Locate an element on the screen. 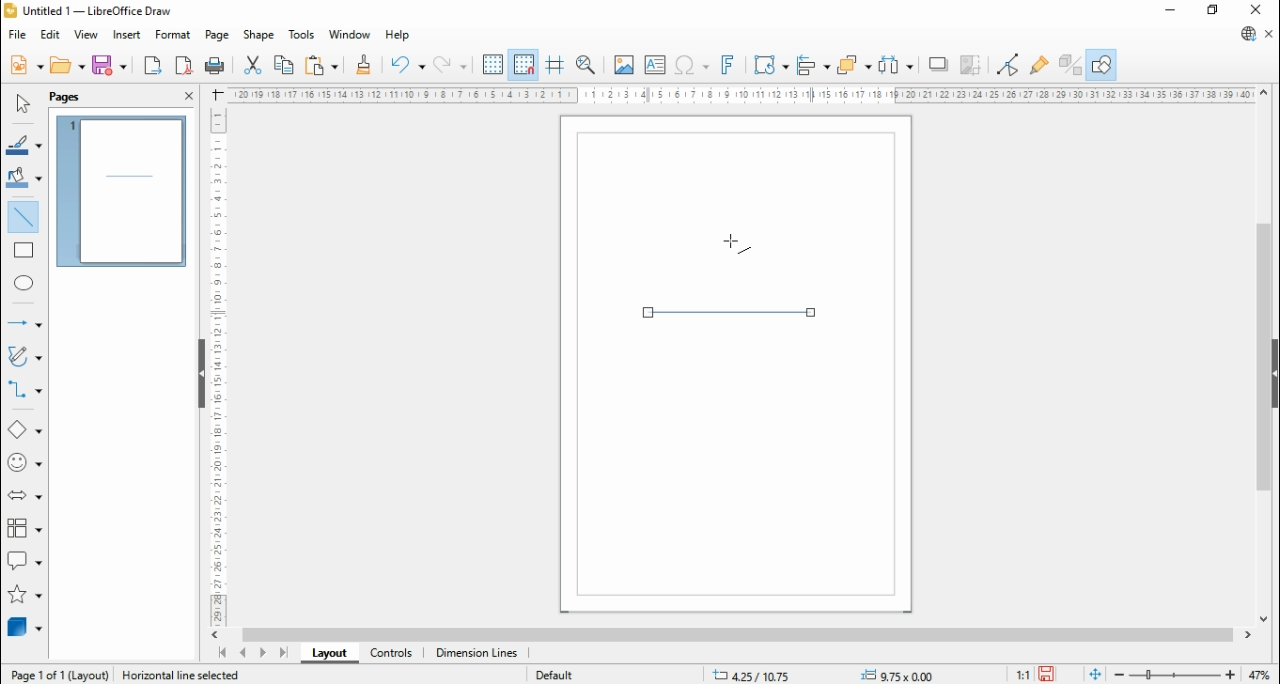  open is located at coordinates (69, 65).